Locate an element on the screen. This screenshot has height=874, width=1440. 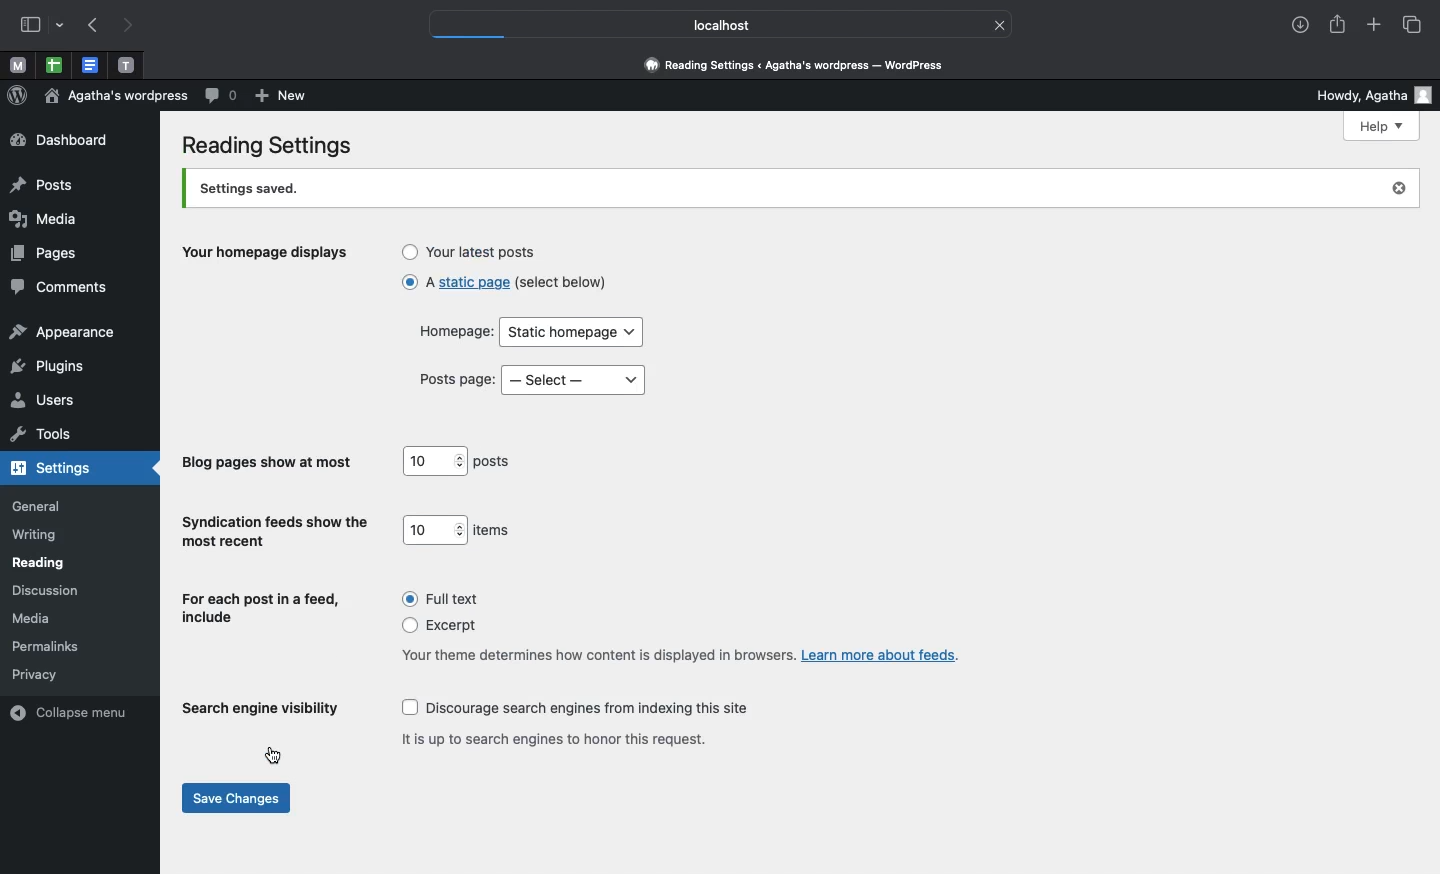
posts is located at coordinates (42, 187).